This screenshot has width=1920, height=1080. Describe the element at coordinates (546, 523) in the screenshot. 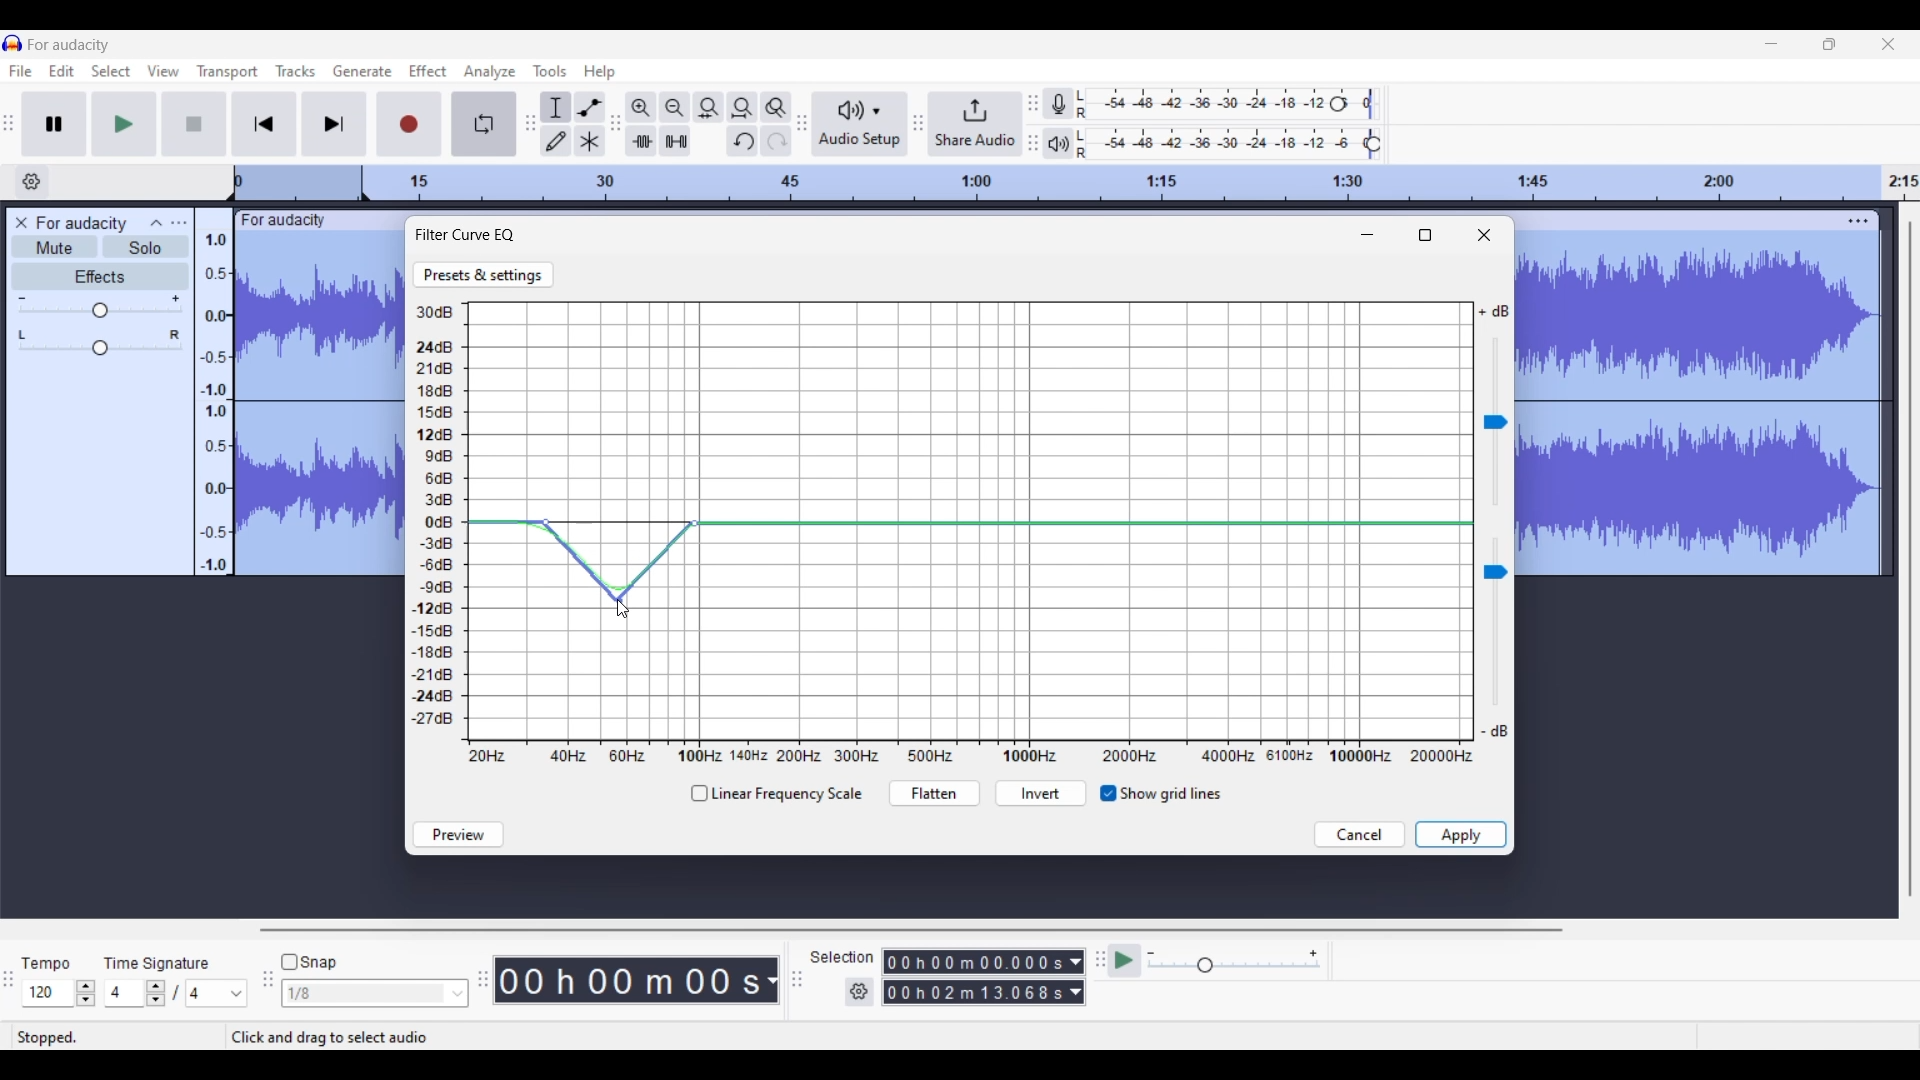

I see `Point added to curve` at that location.